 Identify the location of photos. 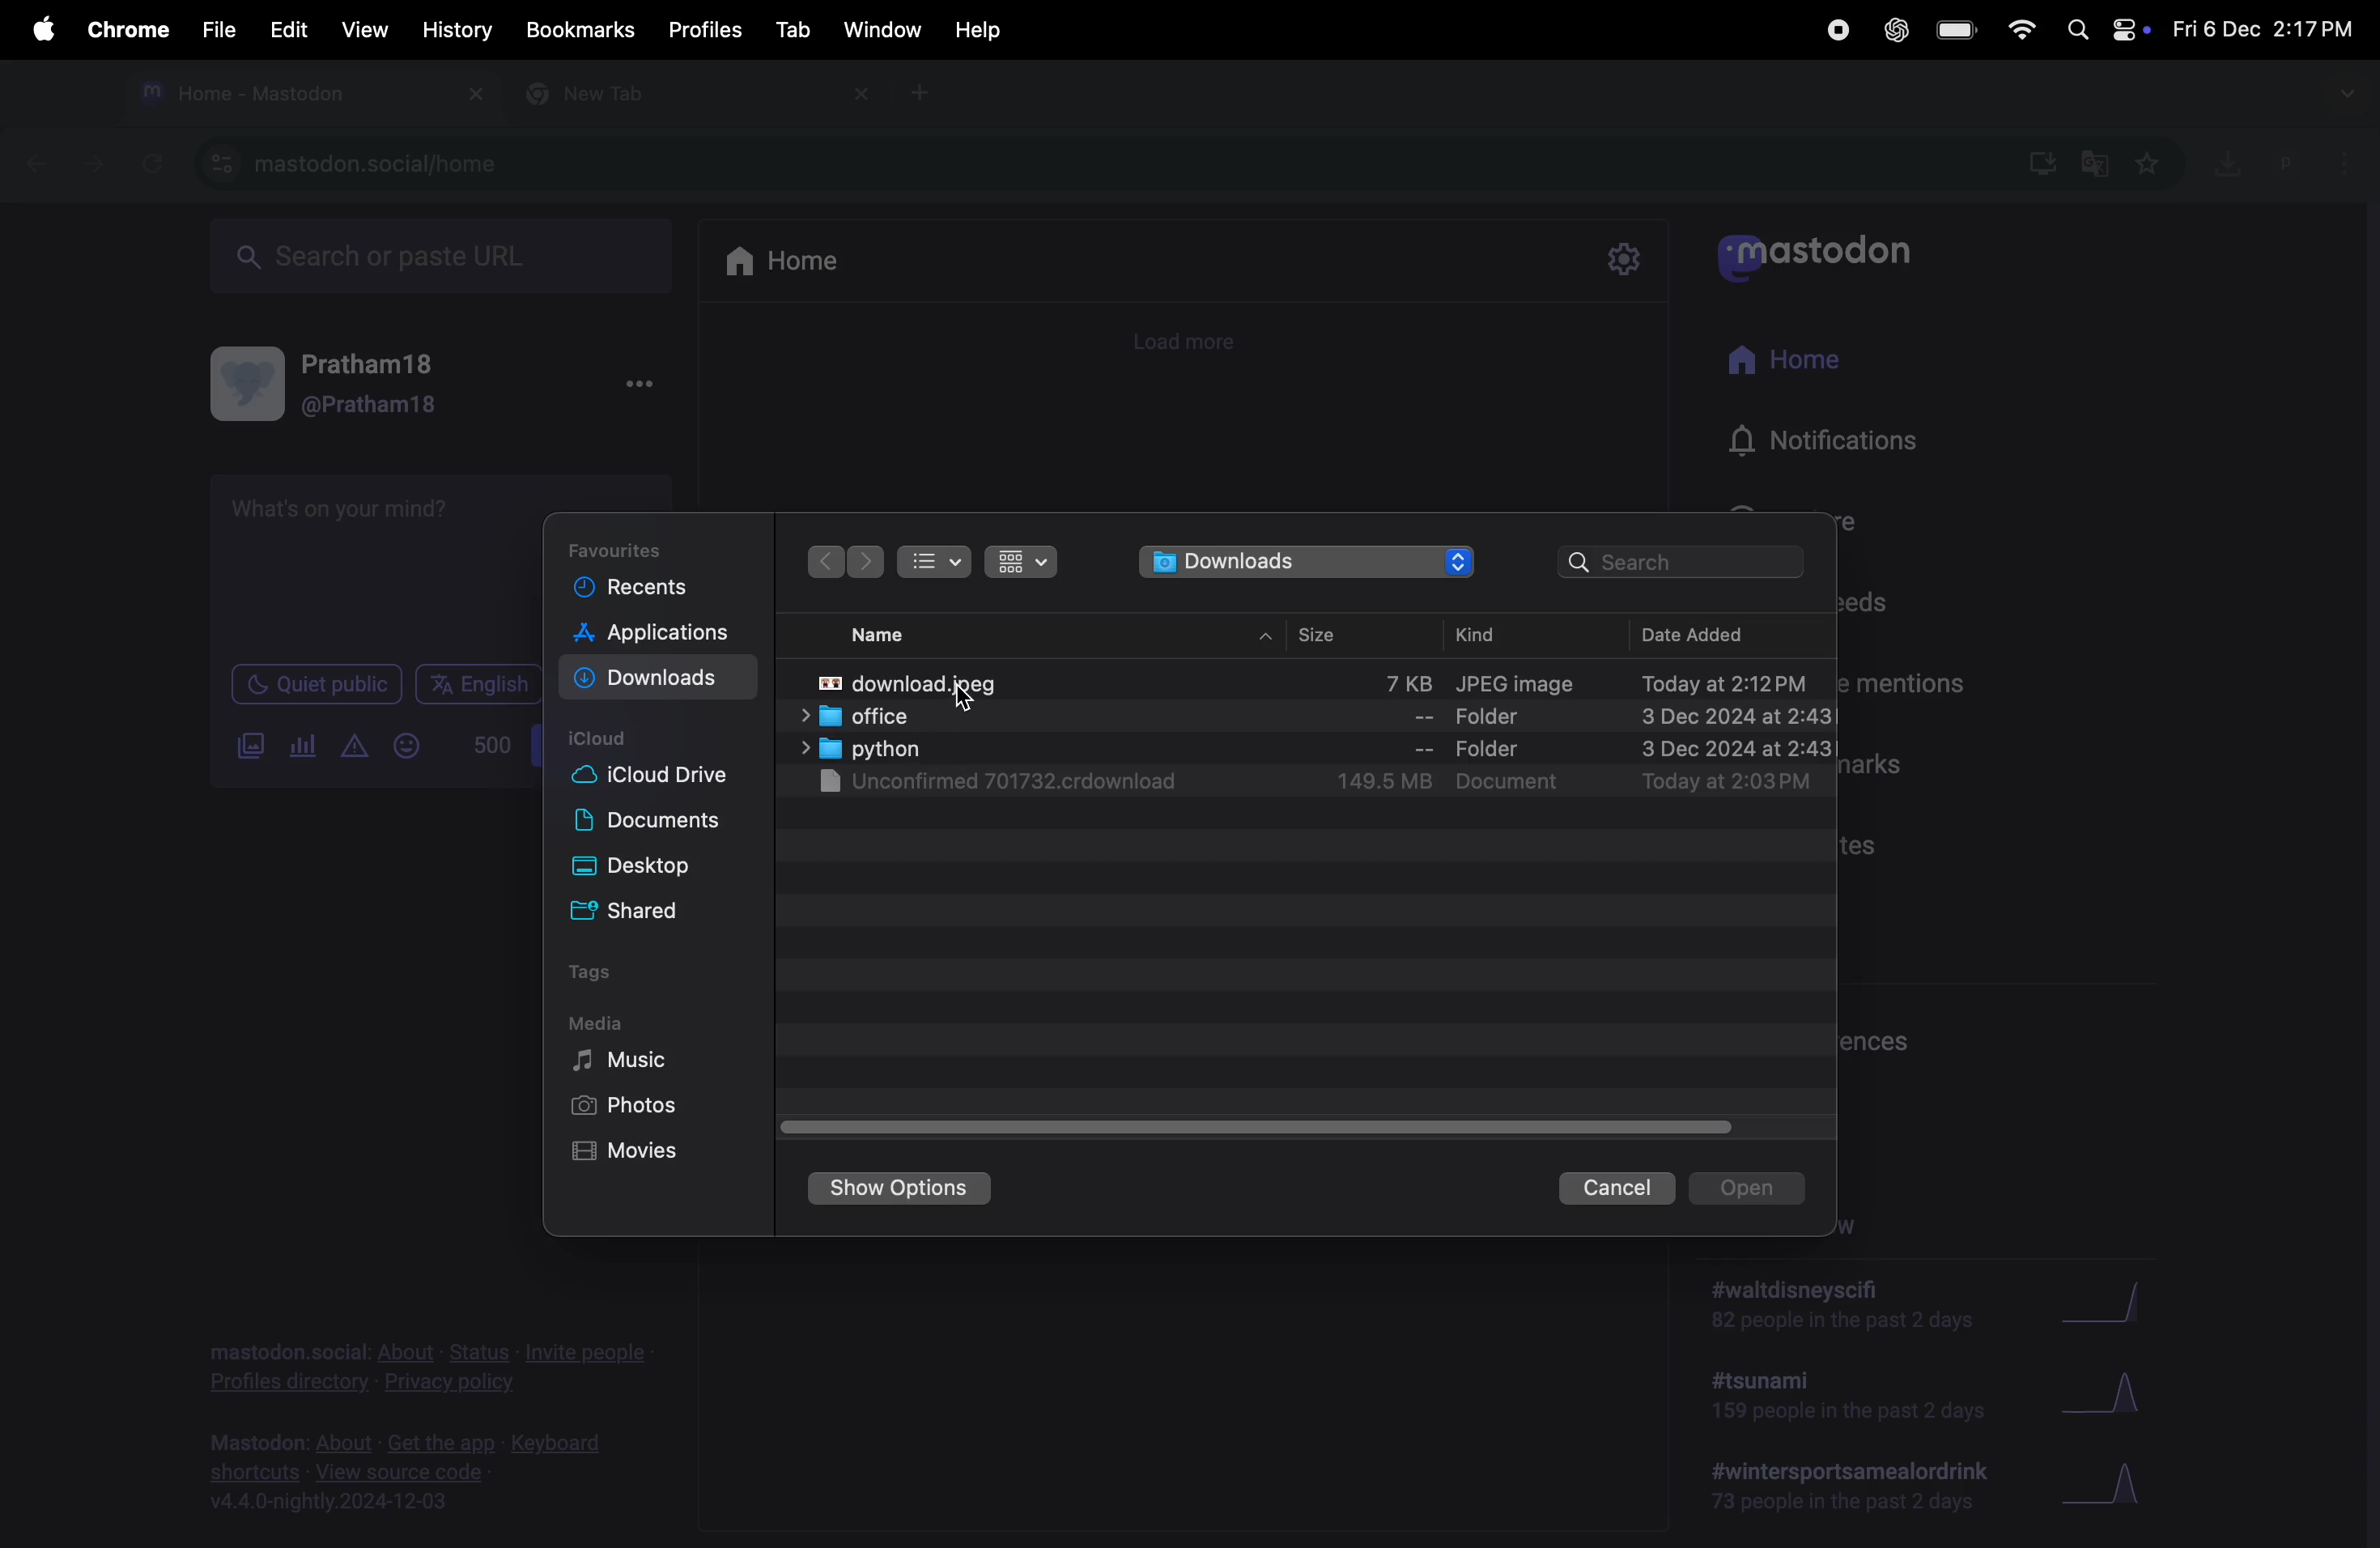
(619, 1107).